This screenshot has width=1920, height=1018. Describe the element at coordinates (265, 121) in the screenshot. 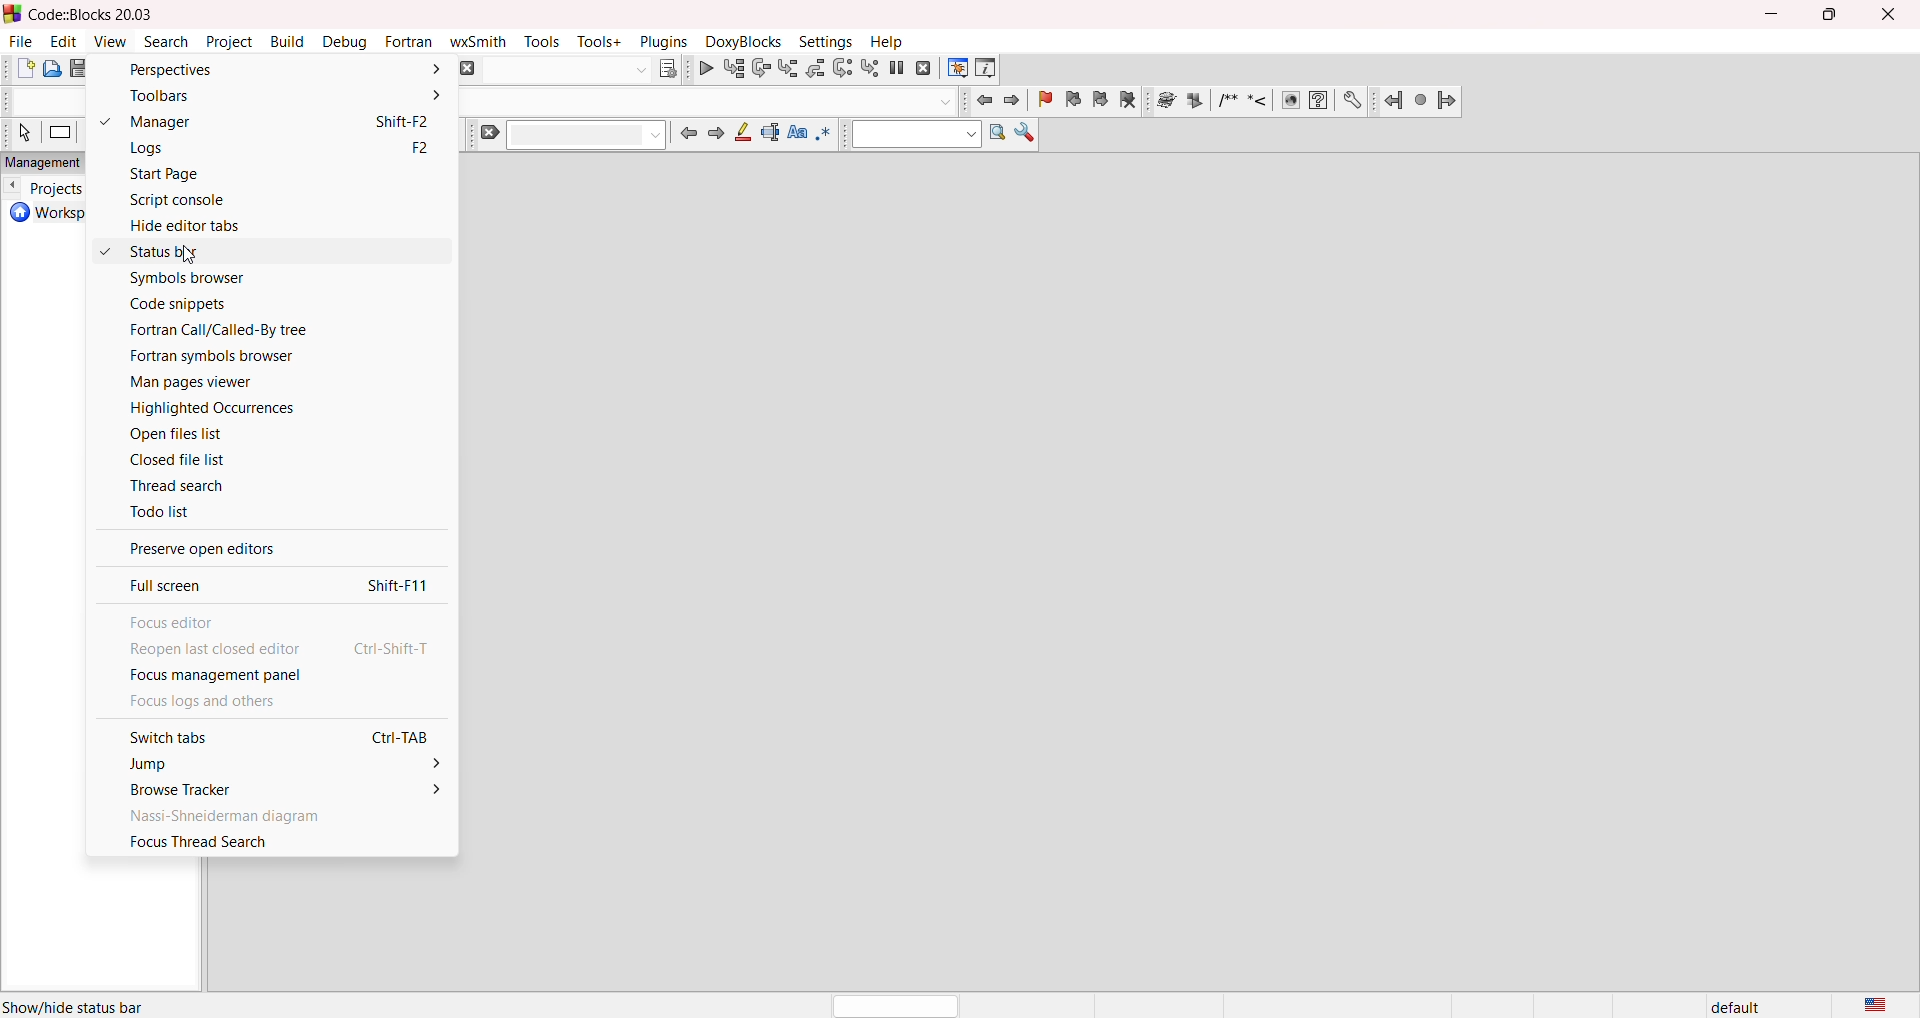

I see `manager` at that location.